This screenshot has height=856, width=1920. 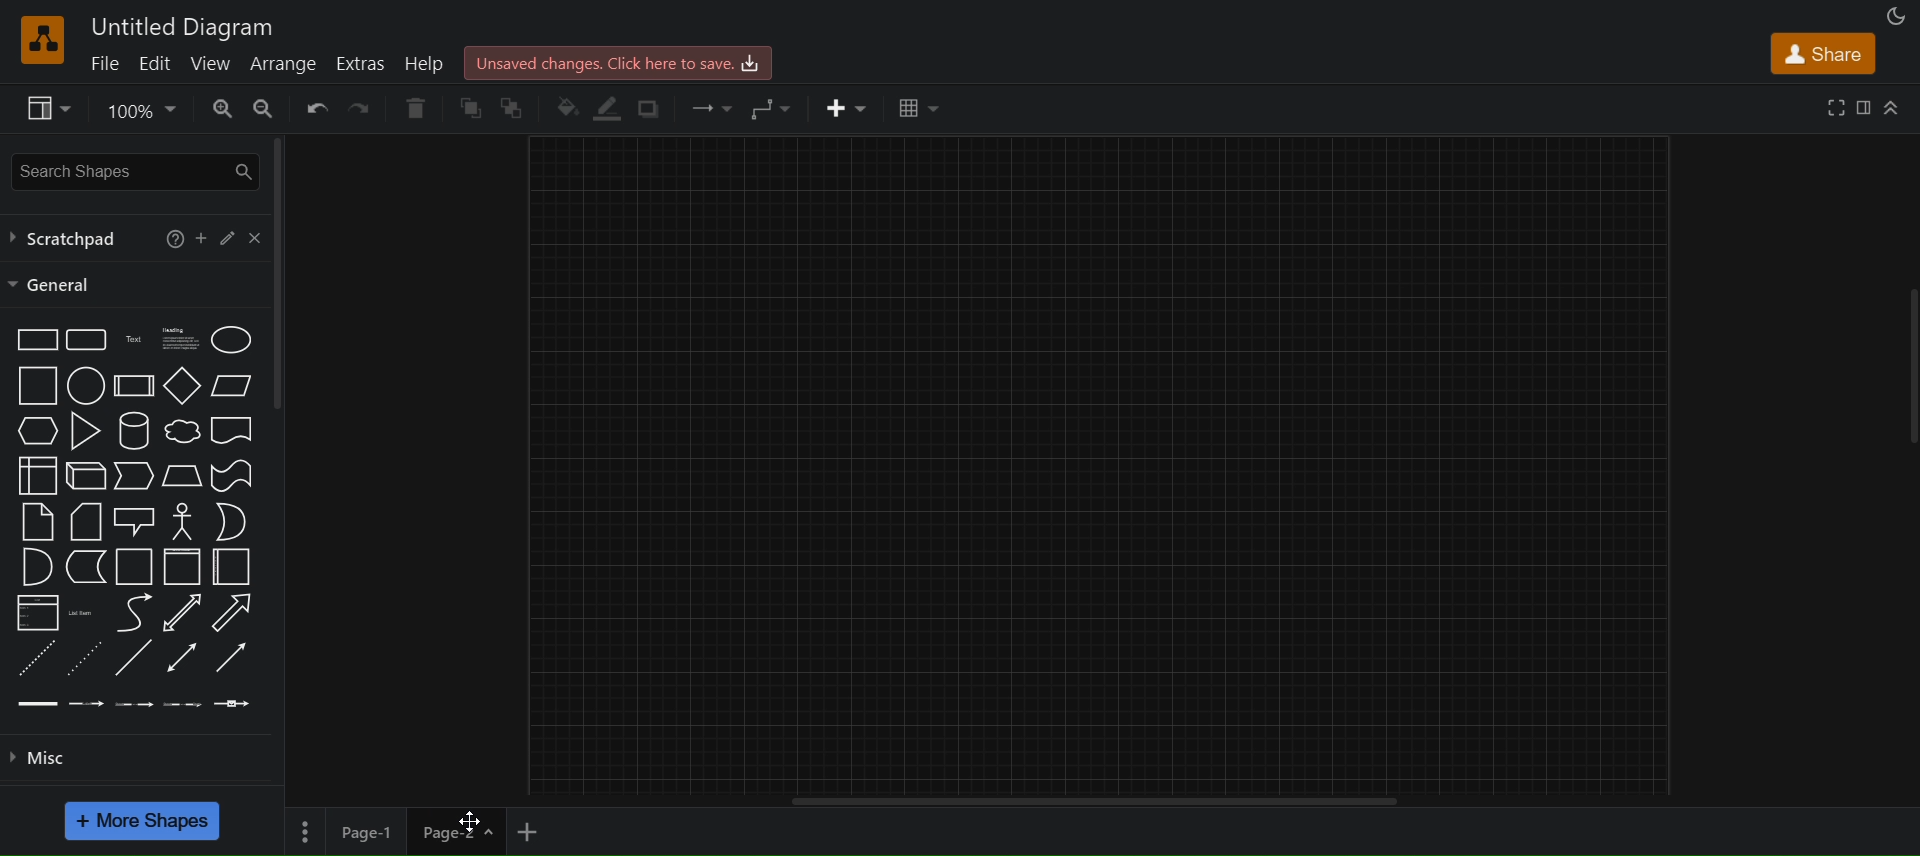 I want to click on diamond, so click(x=183, y=385).